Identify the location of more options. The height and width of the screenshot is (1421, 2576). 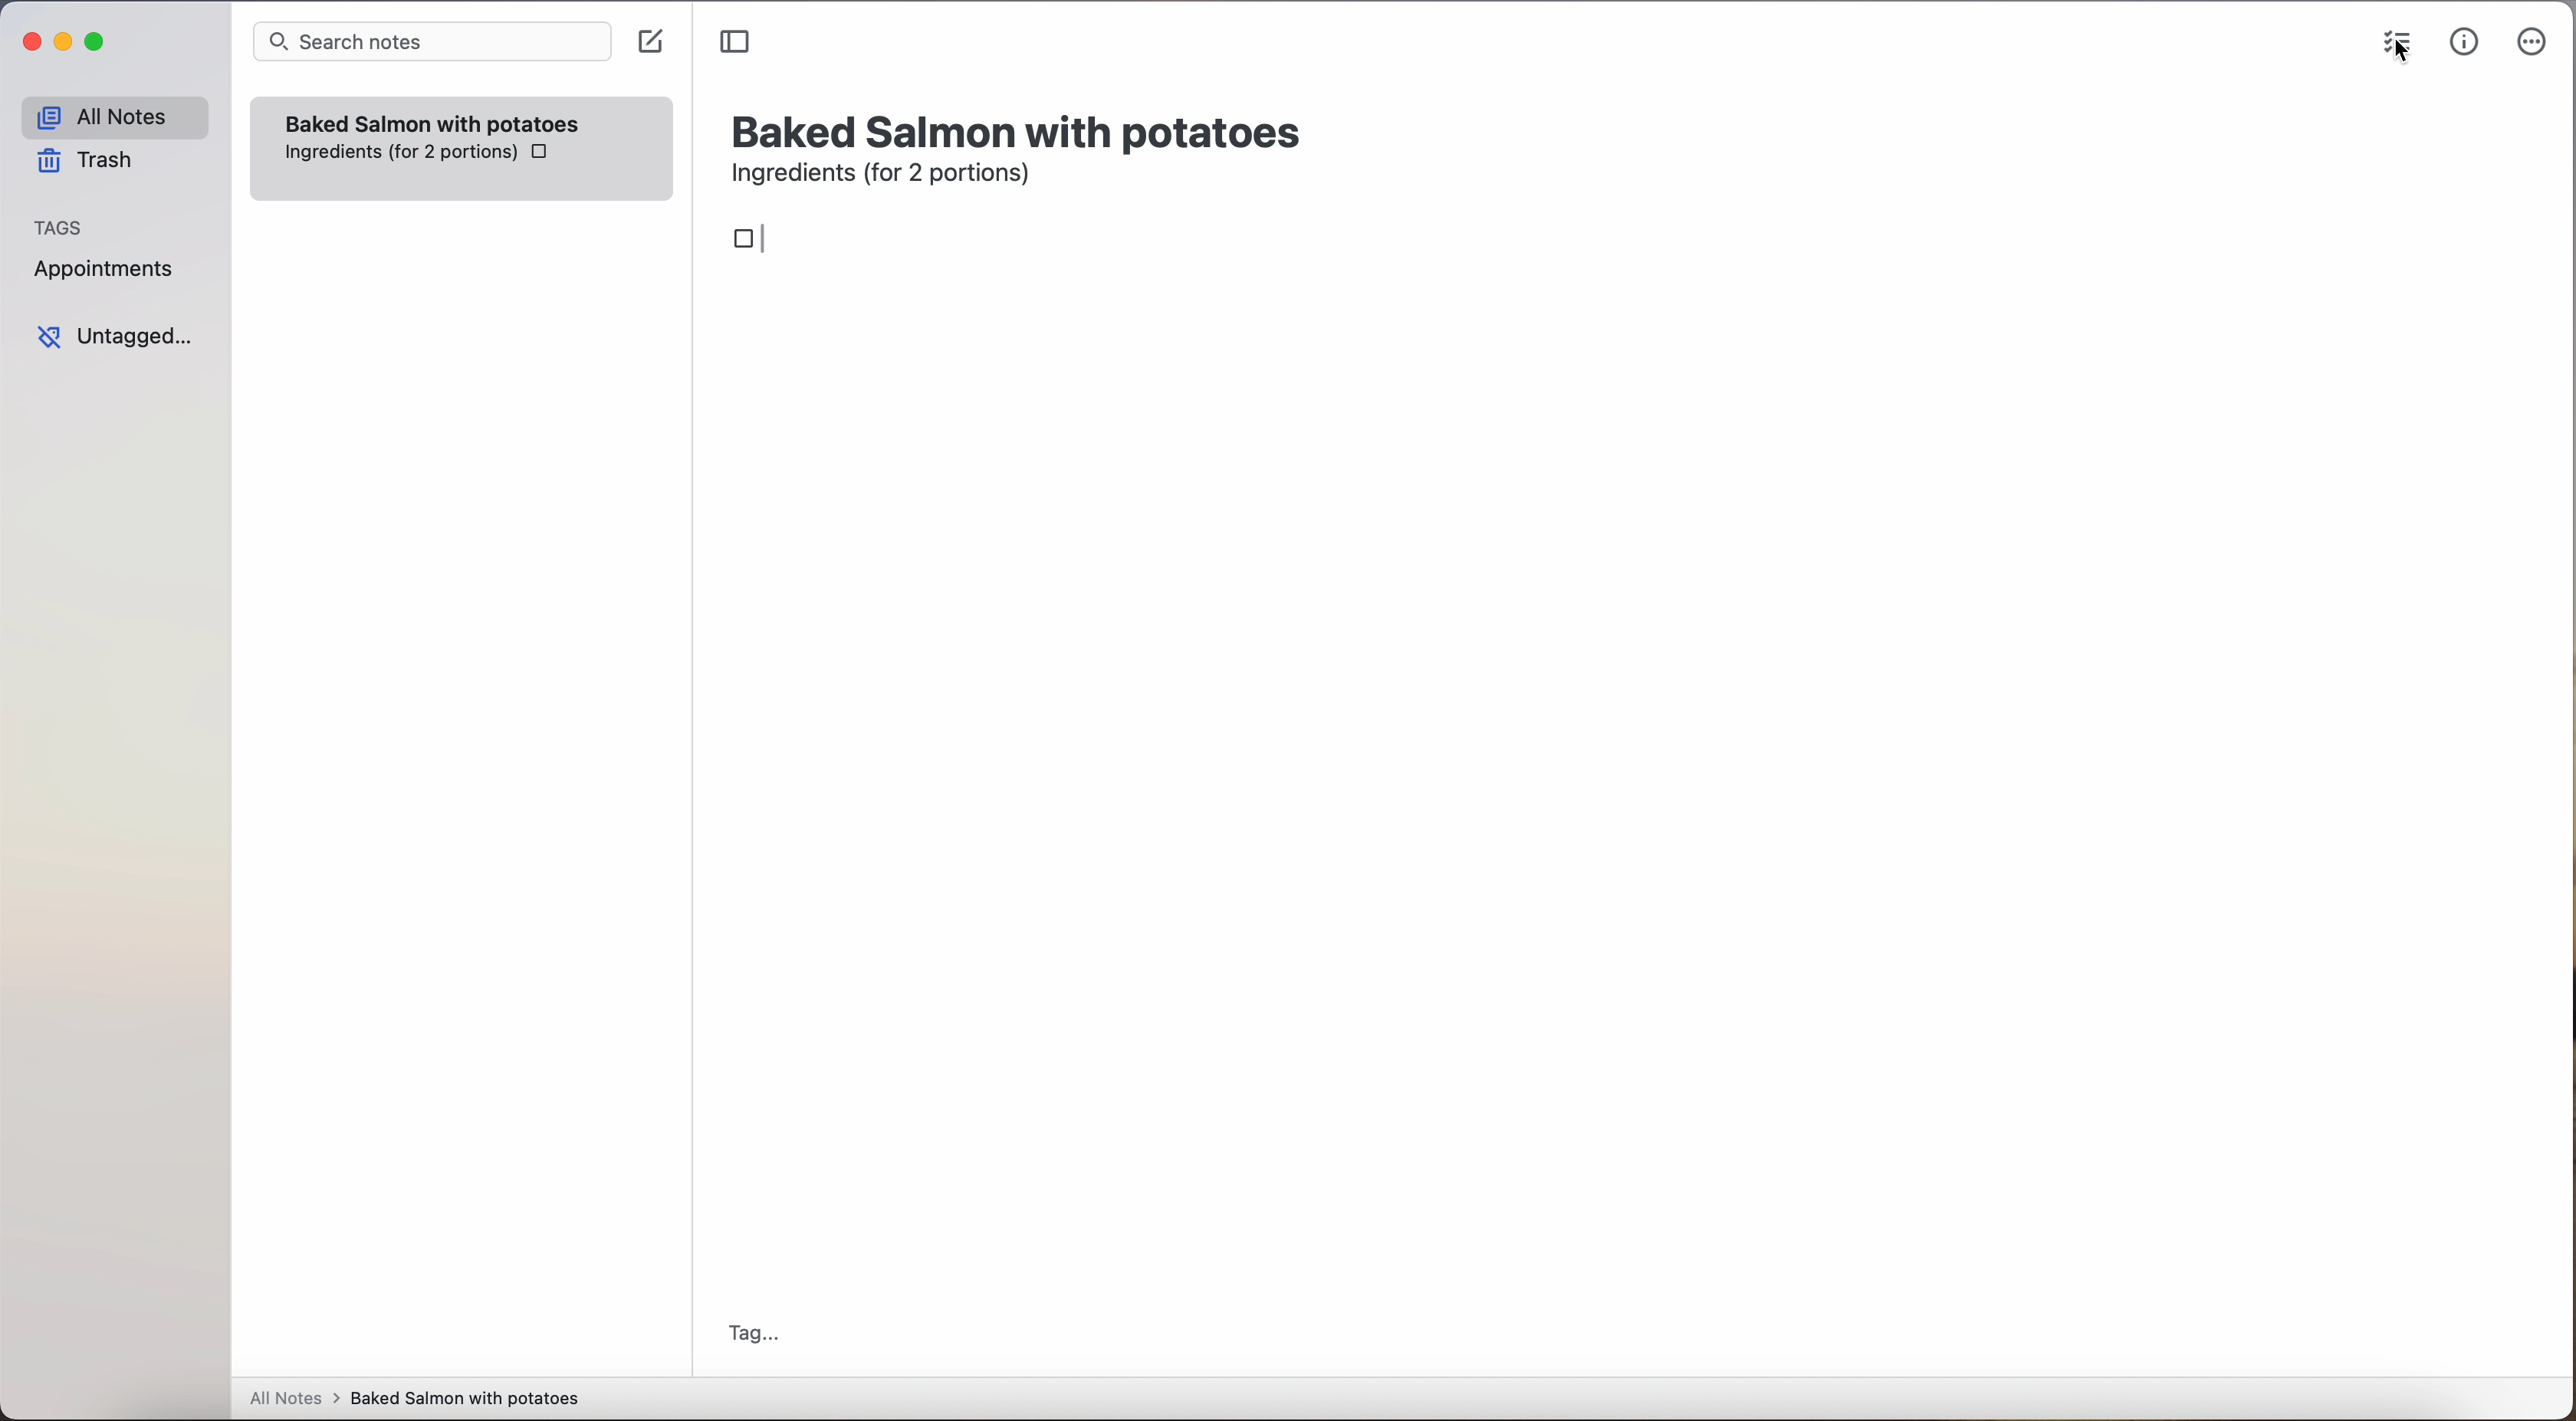
(2536, 43).